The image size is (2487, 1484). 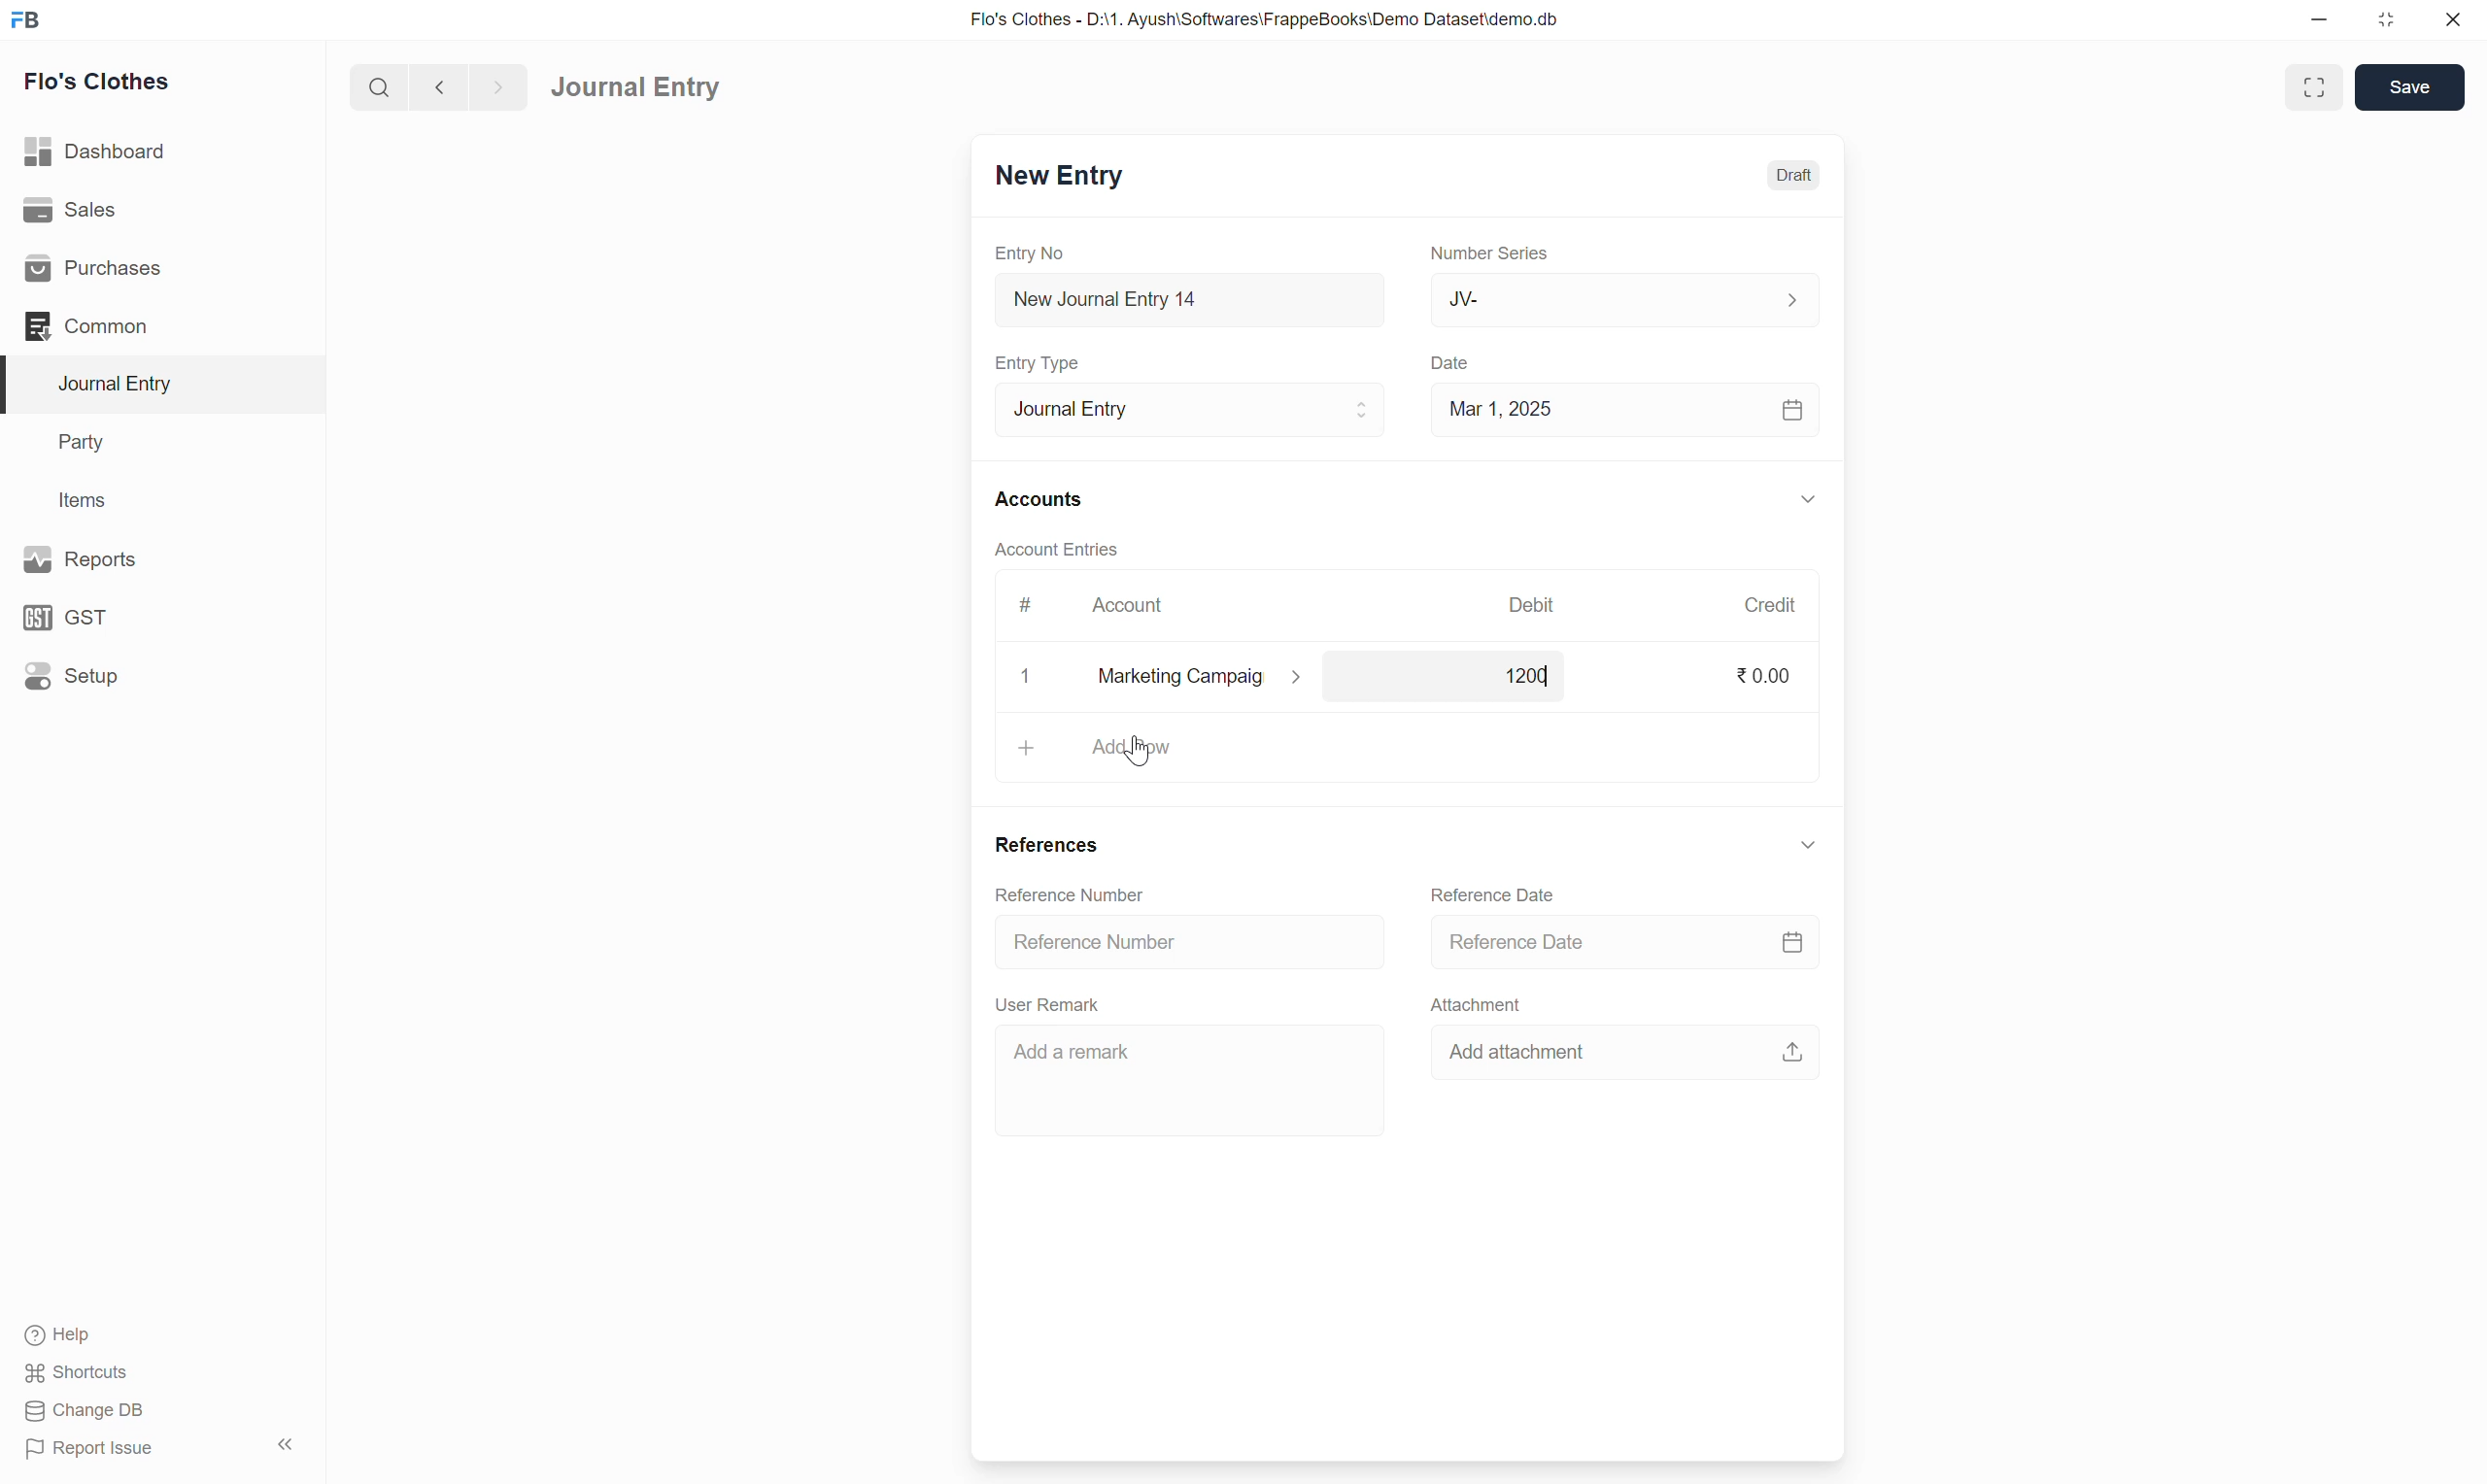 What do you see at coordinates (1765, 675) in the screenshot?
I see `0.00` at bounding box center [1765, 675].